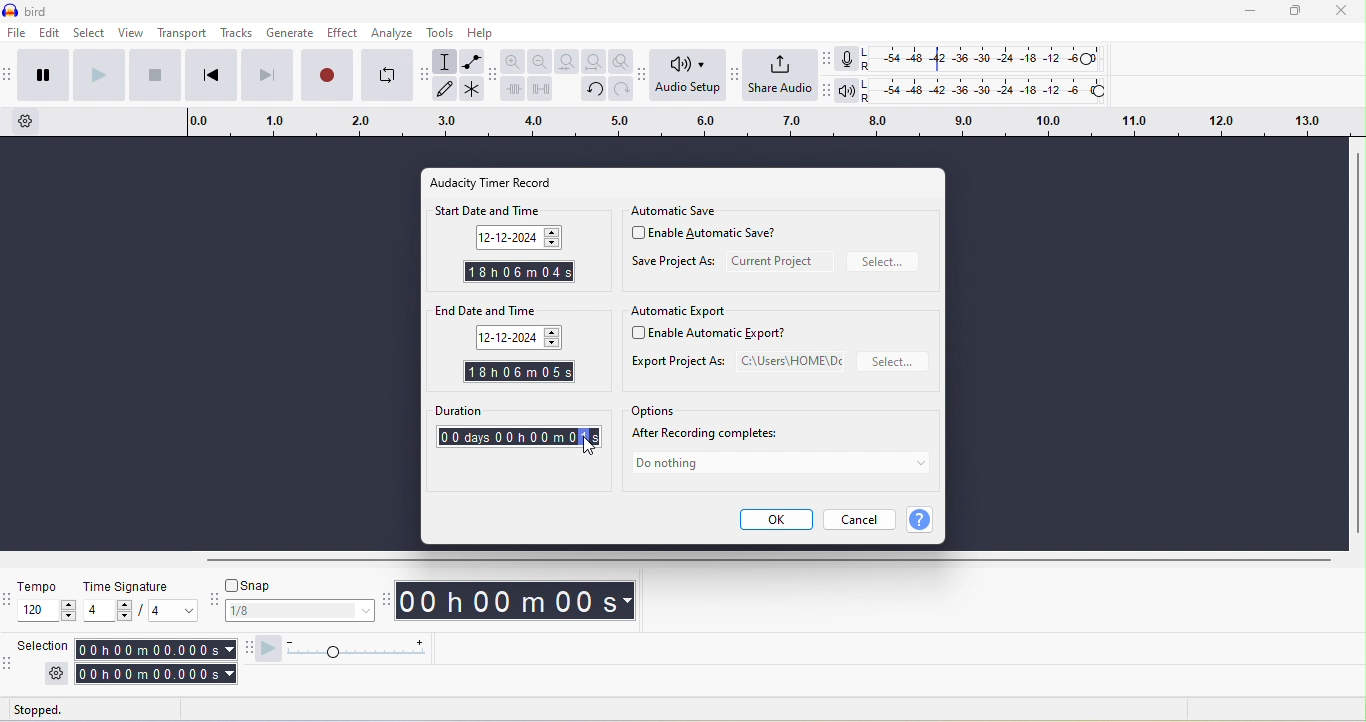 This screenshot has height=722, width=1366. I want to click on help, so click(488, 34).